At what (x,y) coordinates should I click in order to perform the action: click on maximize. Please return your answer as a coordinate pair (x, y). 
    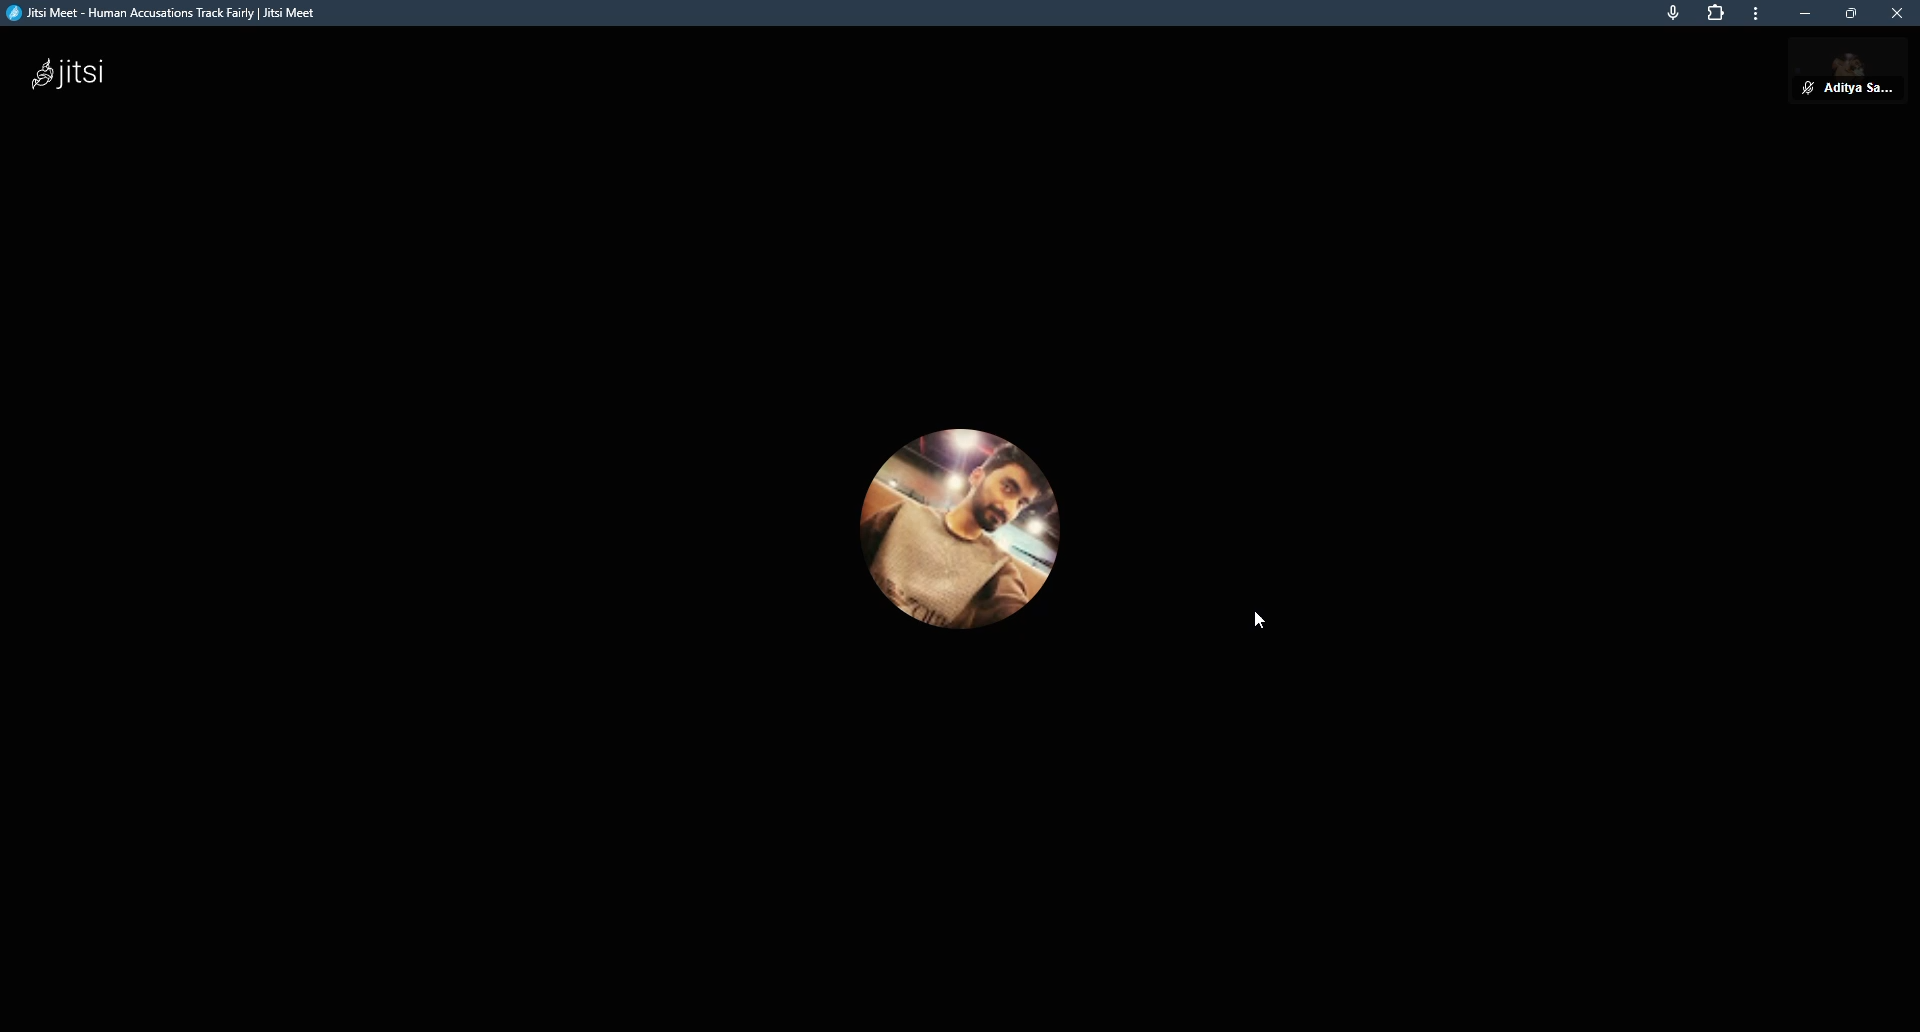
    Looking at the image, I should click on (1851, 13).